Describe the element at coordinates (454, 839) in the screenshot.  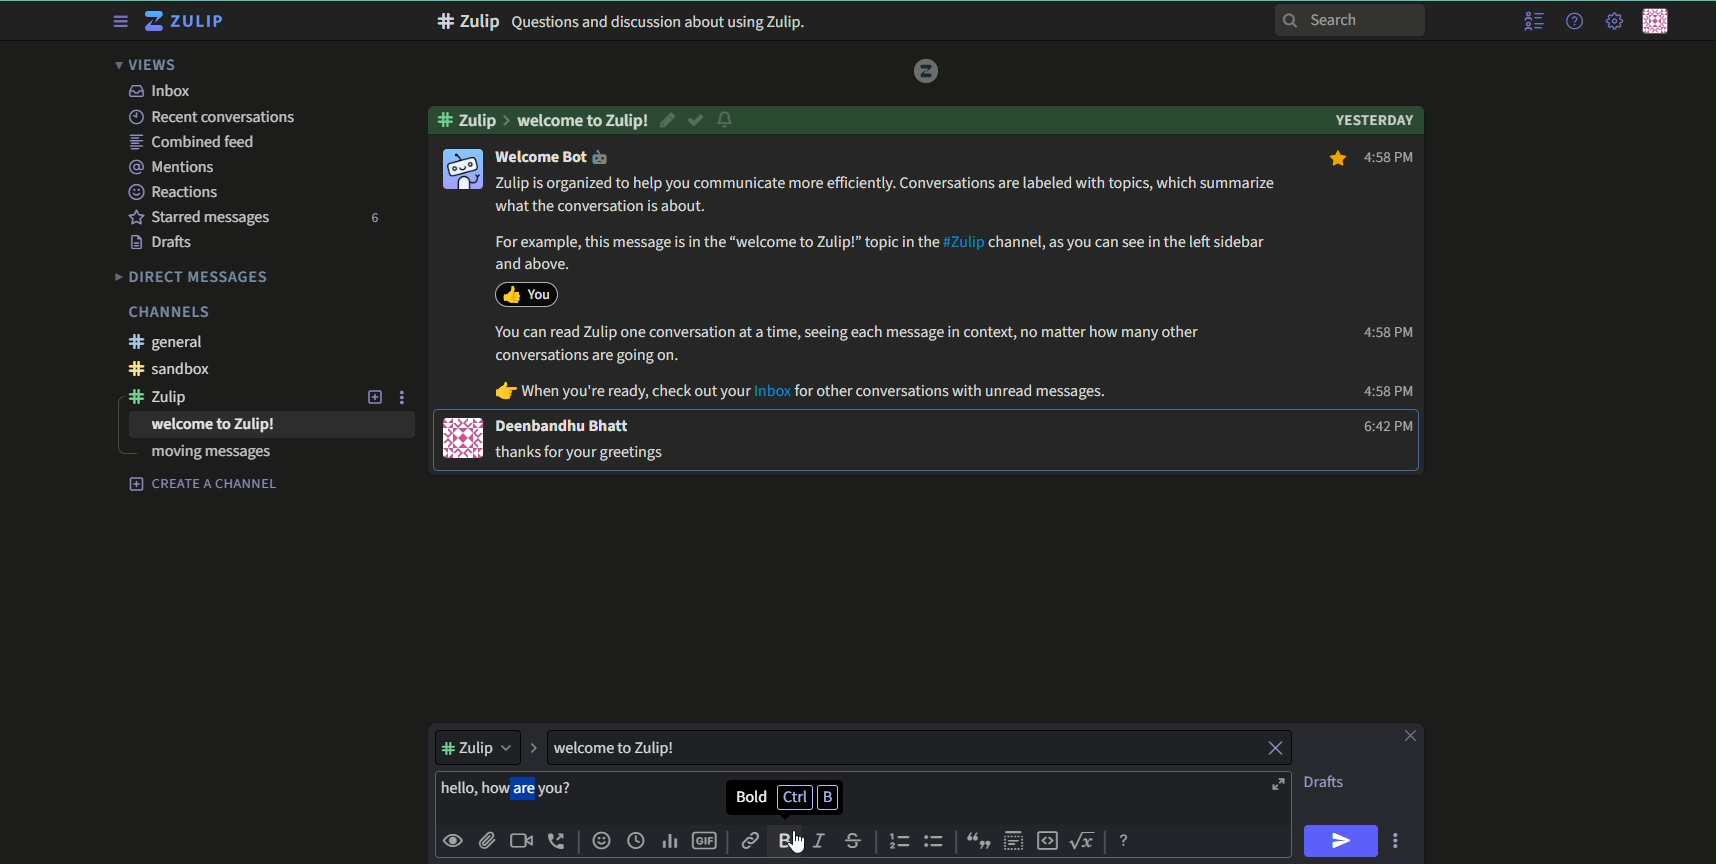
I see `preview` at that location.